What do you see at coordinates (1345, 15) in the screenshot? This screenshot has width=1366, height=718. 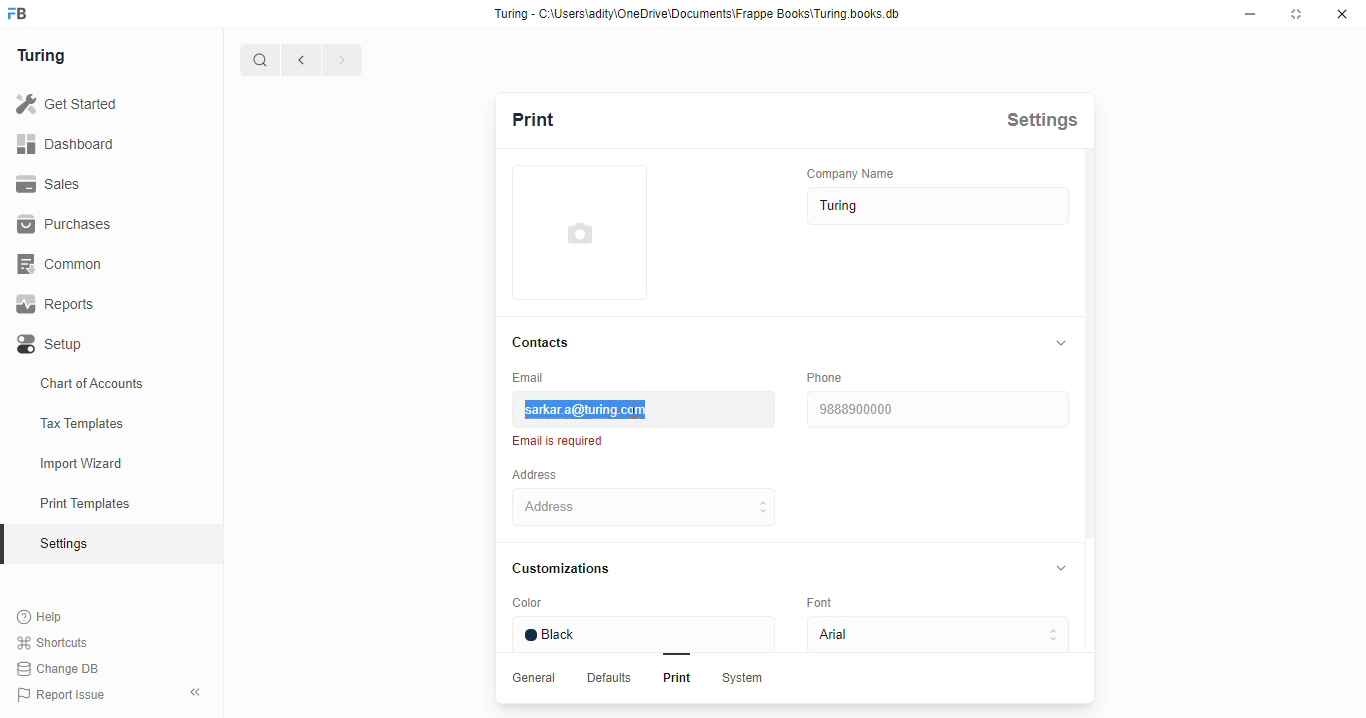 I see `close` at bounding box center [1345, 15].